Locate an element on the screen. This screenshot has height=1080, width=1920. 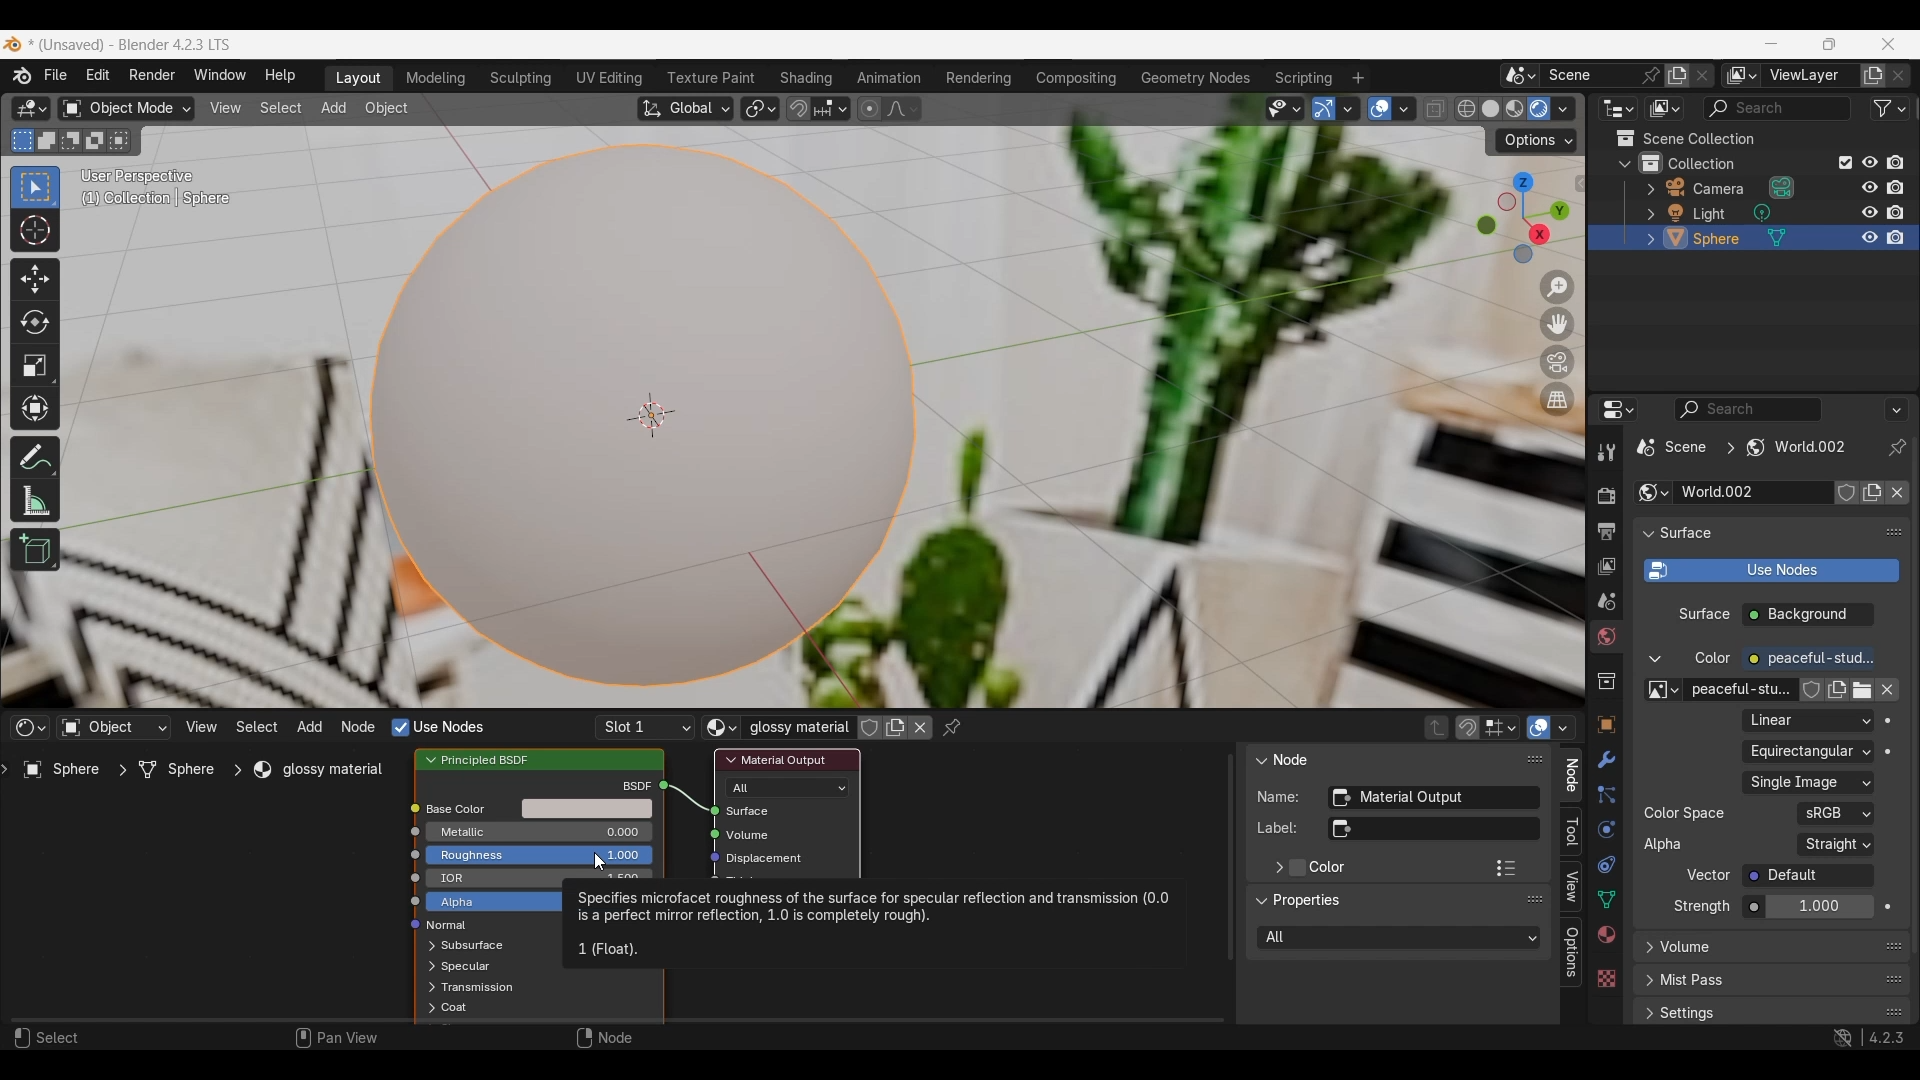
Output properties is located at coordinates (1604, 531).